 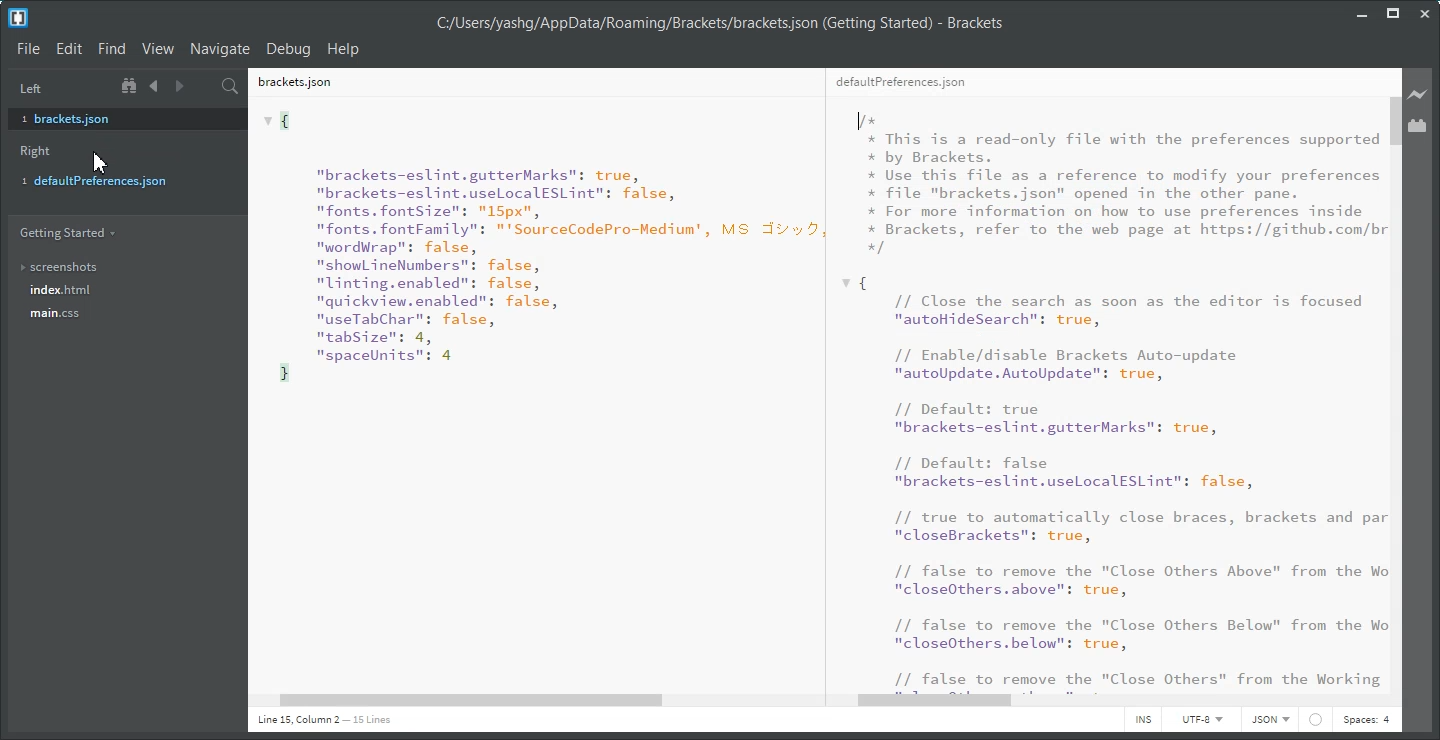 I want to click on INS, so click(x=1143, y=721).